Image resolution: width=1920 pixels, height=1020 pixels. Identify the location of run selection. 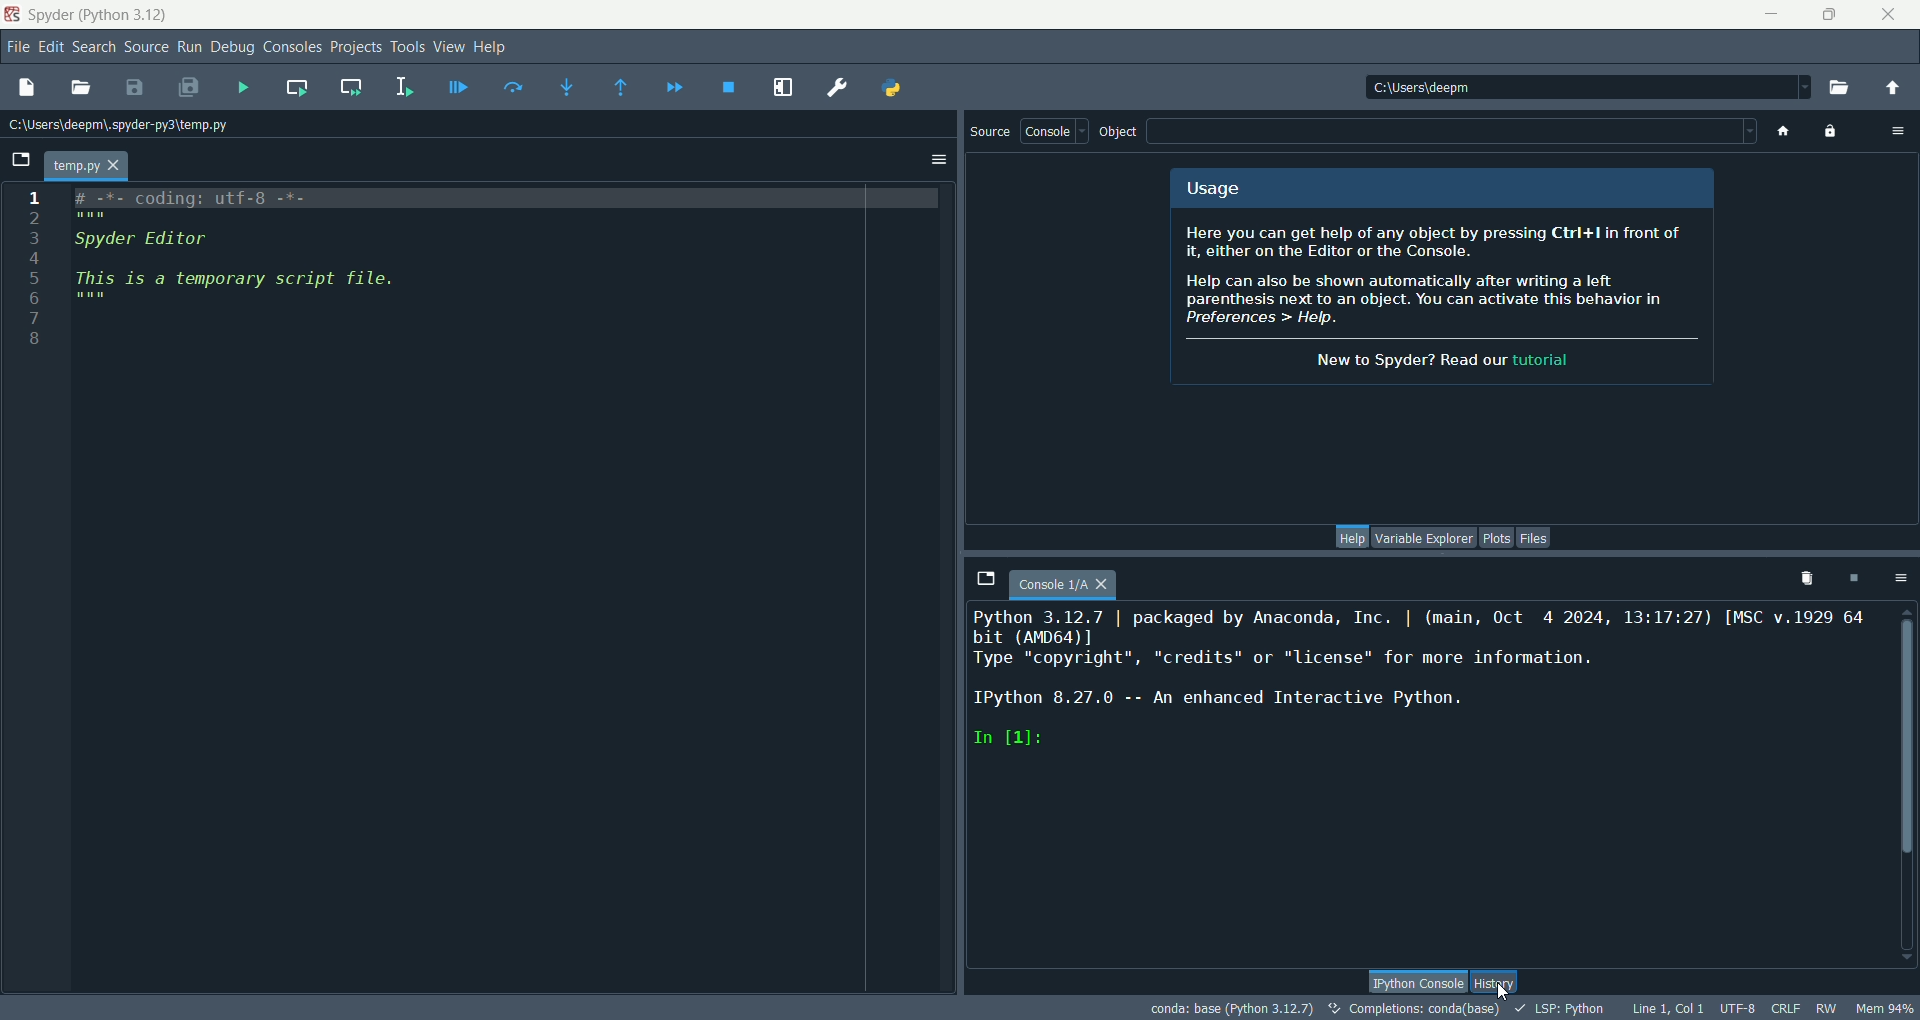
(405, 88).